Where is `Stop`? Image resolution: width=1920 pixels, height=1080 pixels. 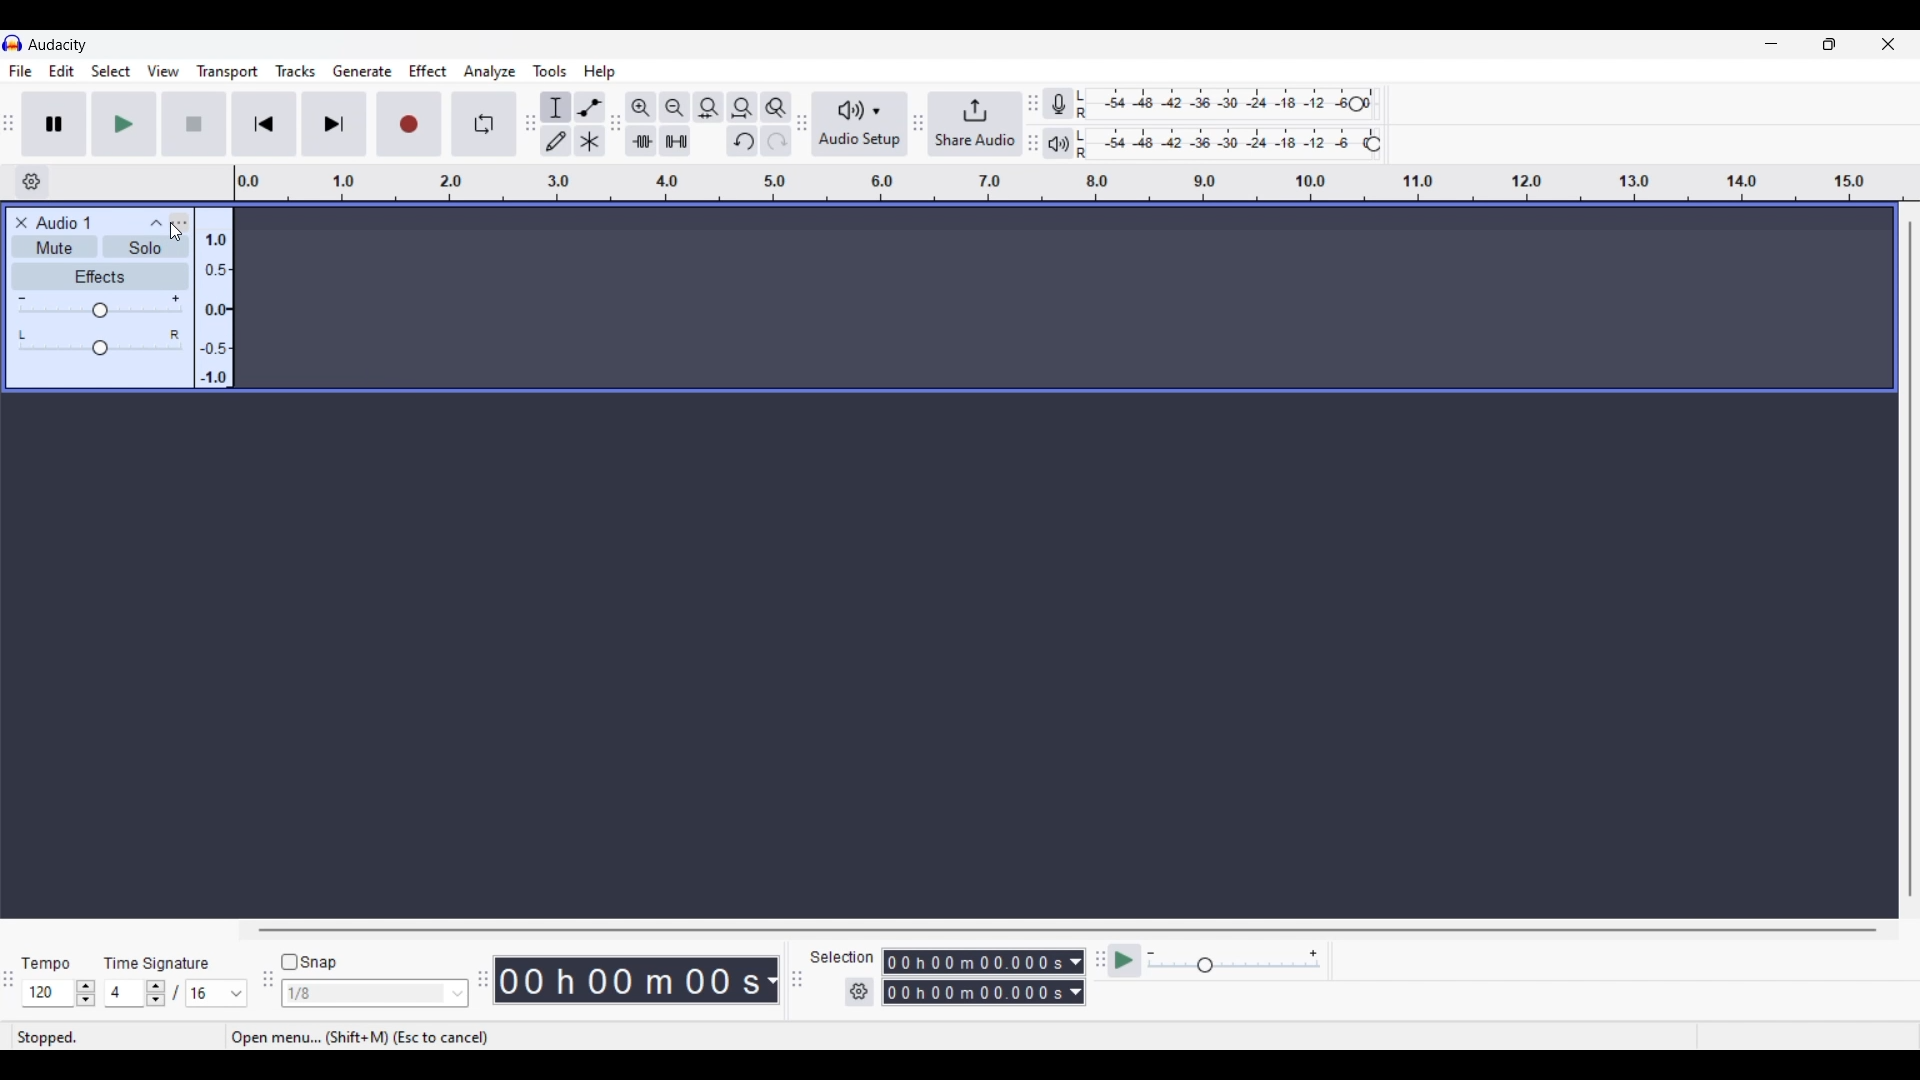
Stop is located at coordinates (195, 124).